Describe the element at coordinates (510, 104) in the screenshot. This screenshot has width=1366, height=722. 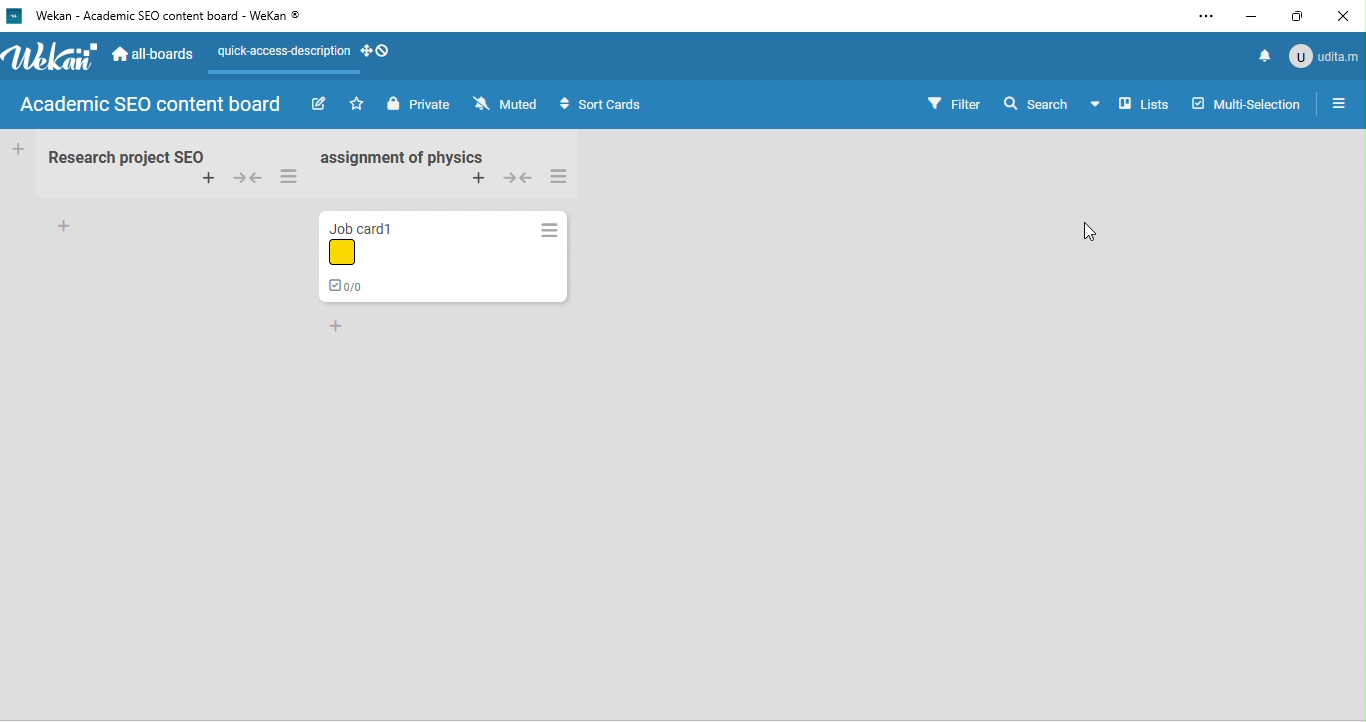
I see `muted` at that location.